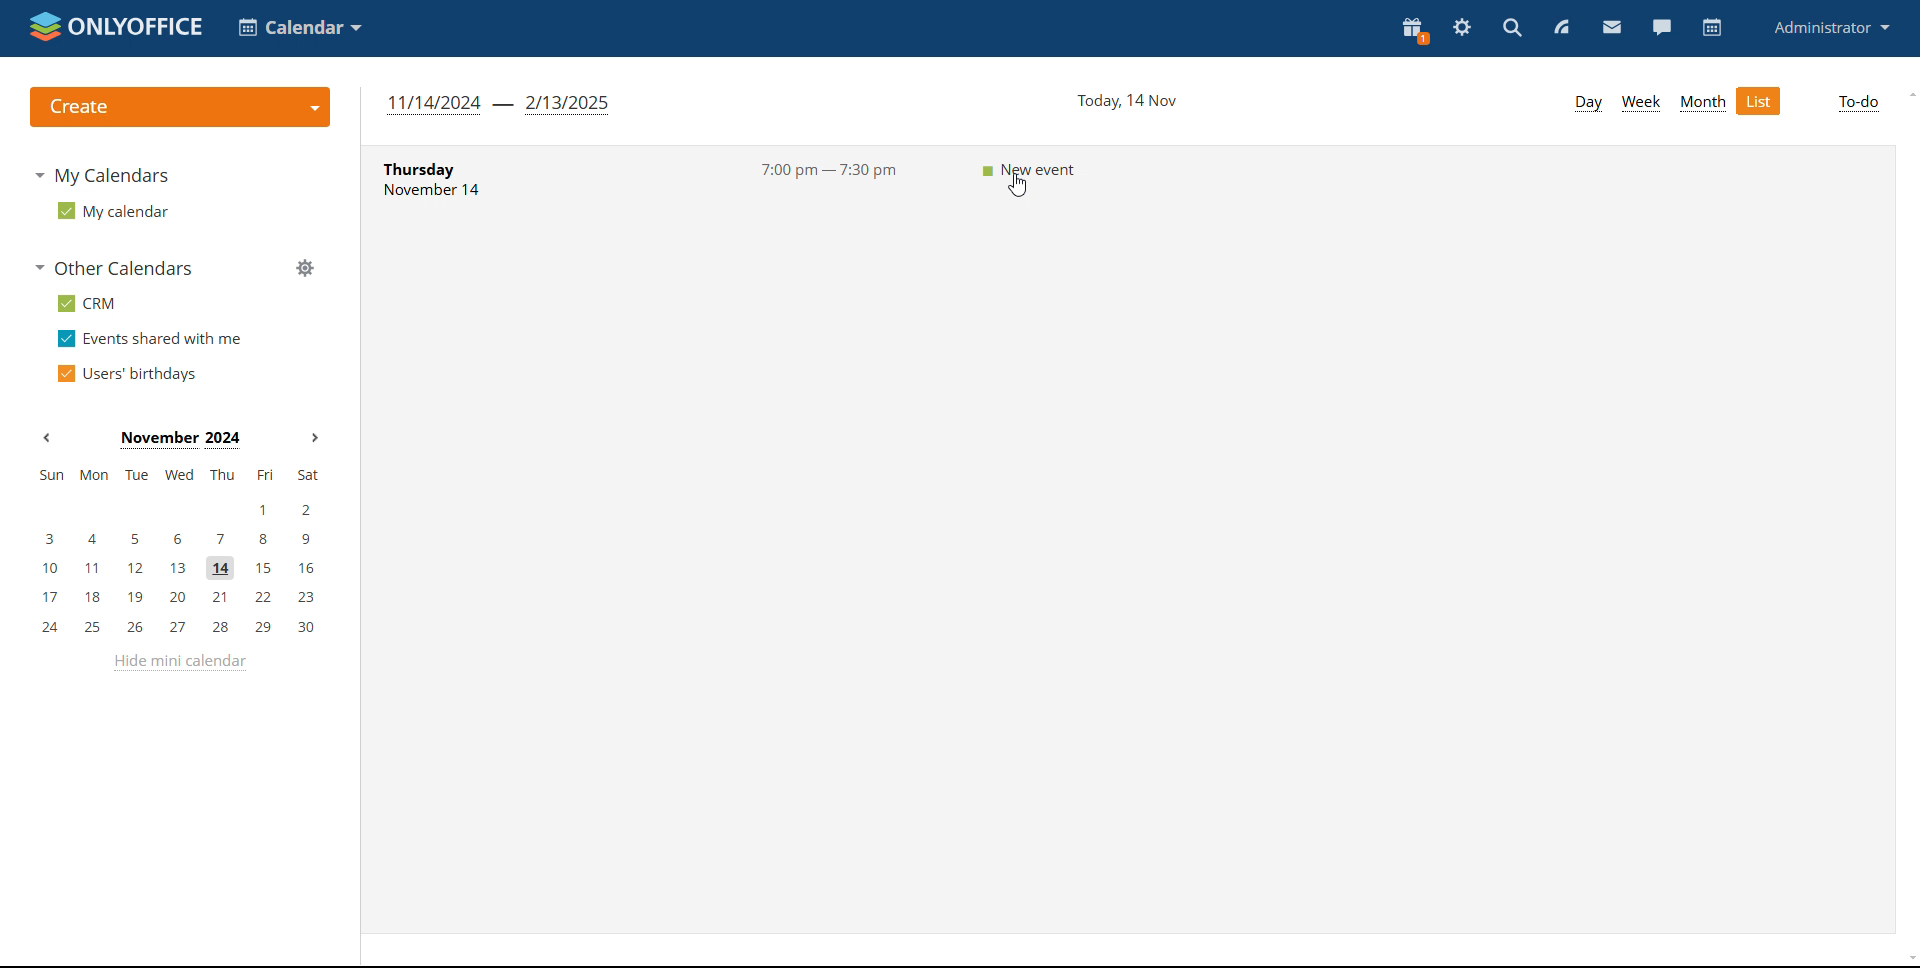 The width and height of the screenshot is (1920, 968). I want to click on present, so click(1413, 30).